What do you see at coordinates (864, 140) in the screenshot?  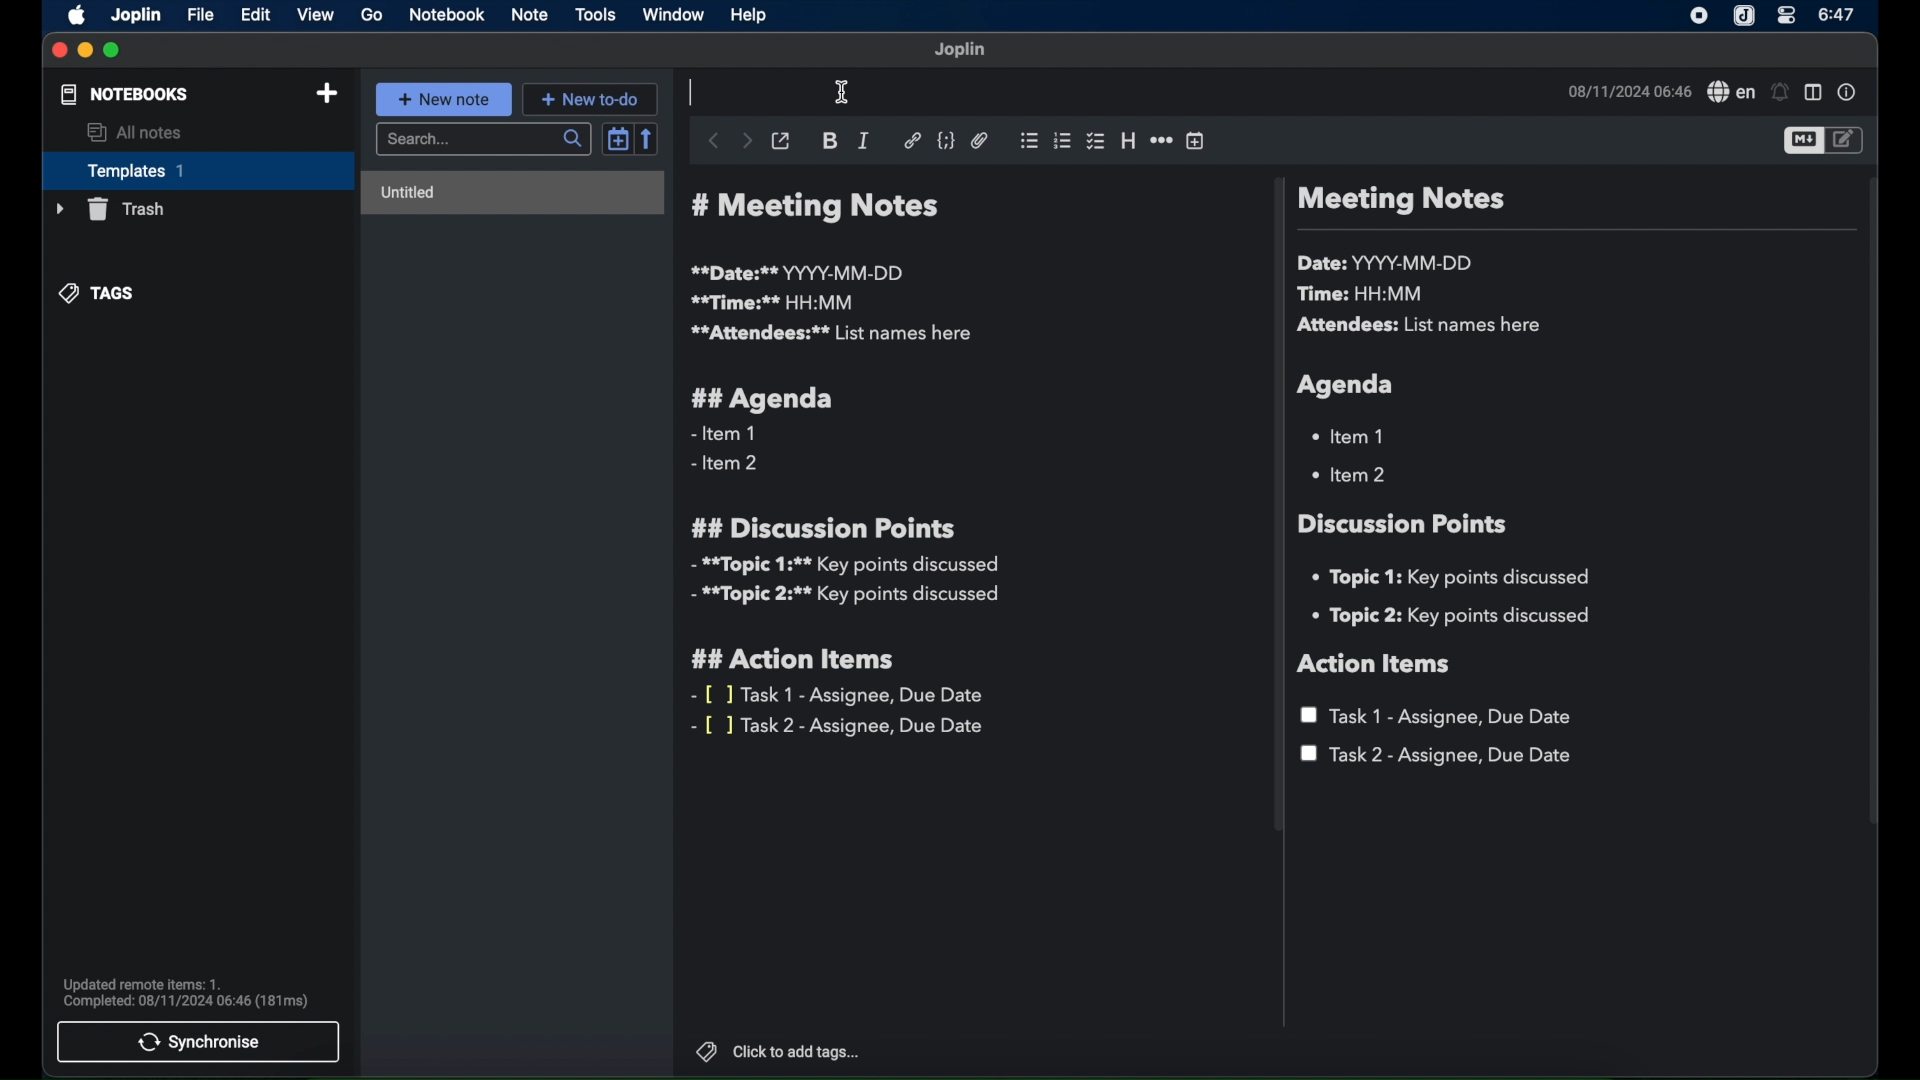 I see `italic` at bounding box center [864, 140].